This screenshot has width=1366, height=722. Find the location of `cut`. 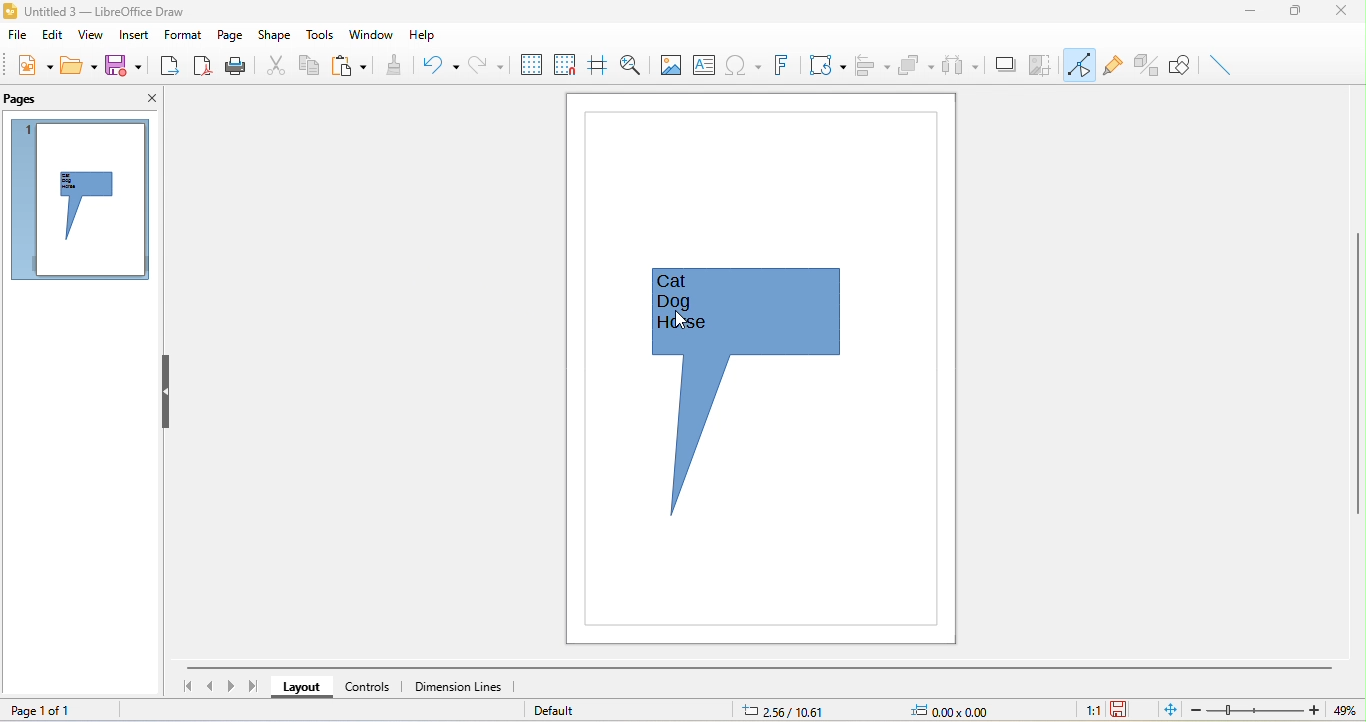

cut is located at coordinates (274, 65).